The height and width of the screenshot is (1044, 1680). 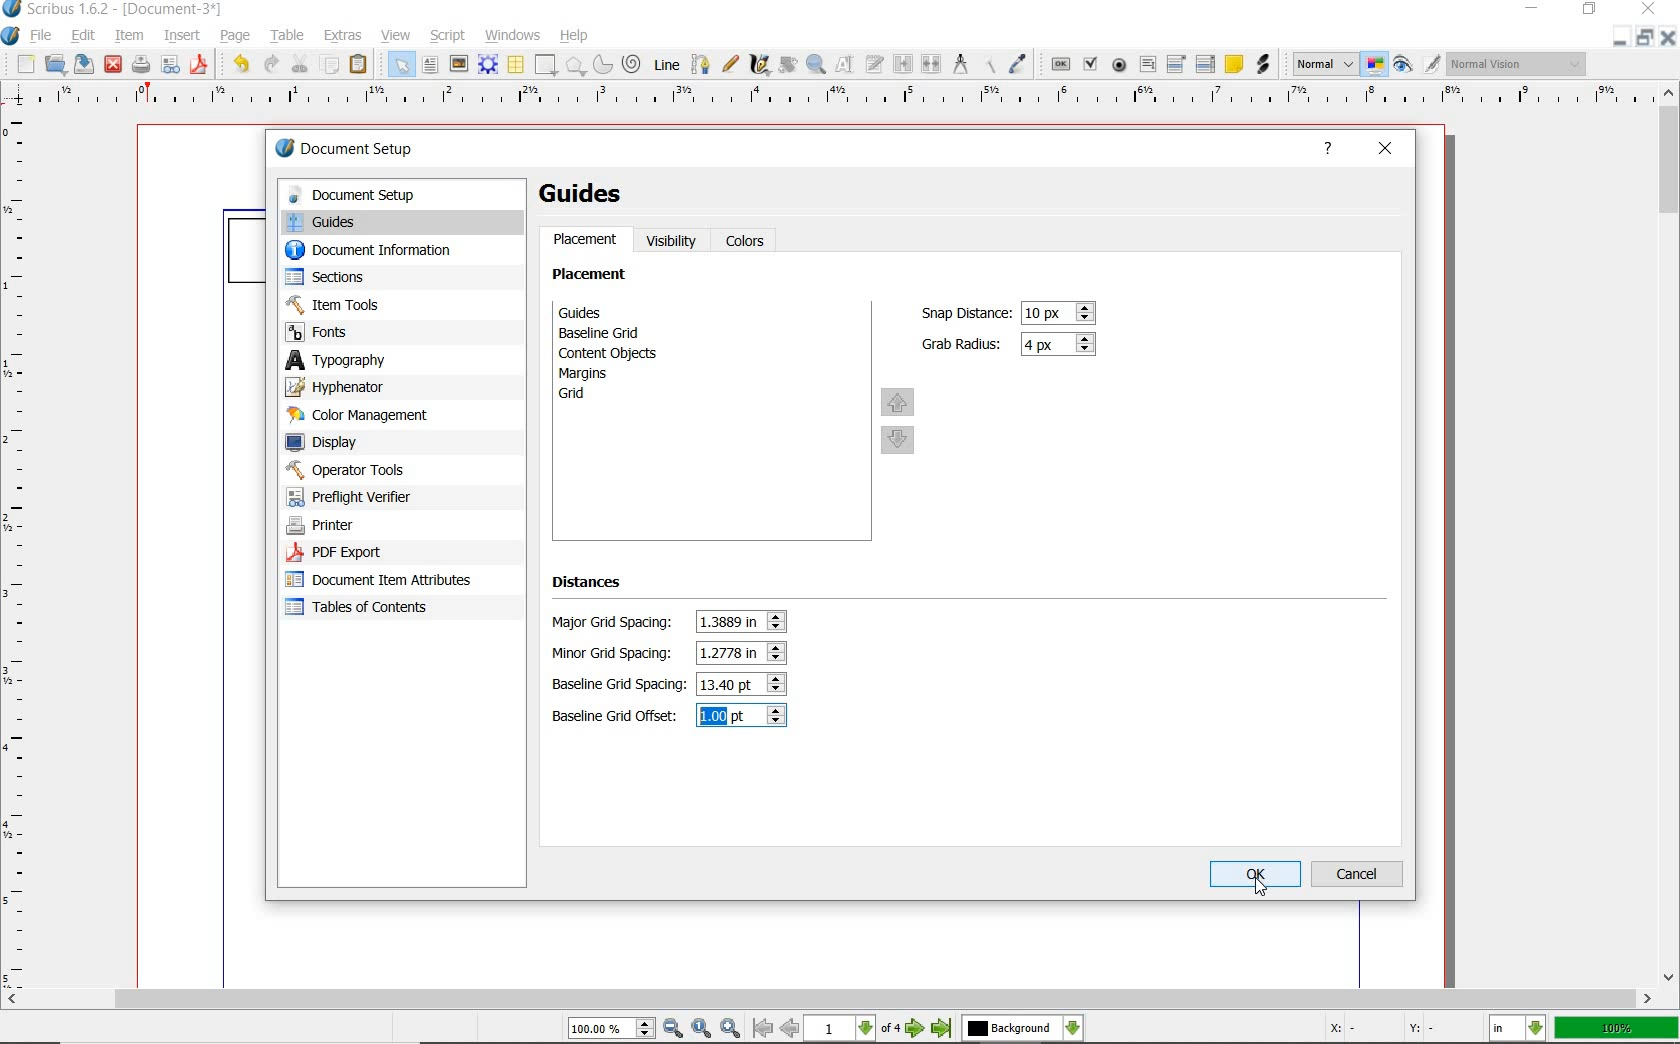 I want to click on hyphenator, so click(x=390, y=388).